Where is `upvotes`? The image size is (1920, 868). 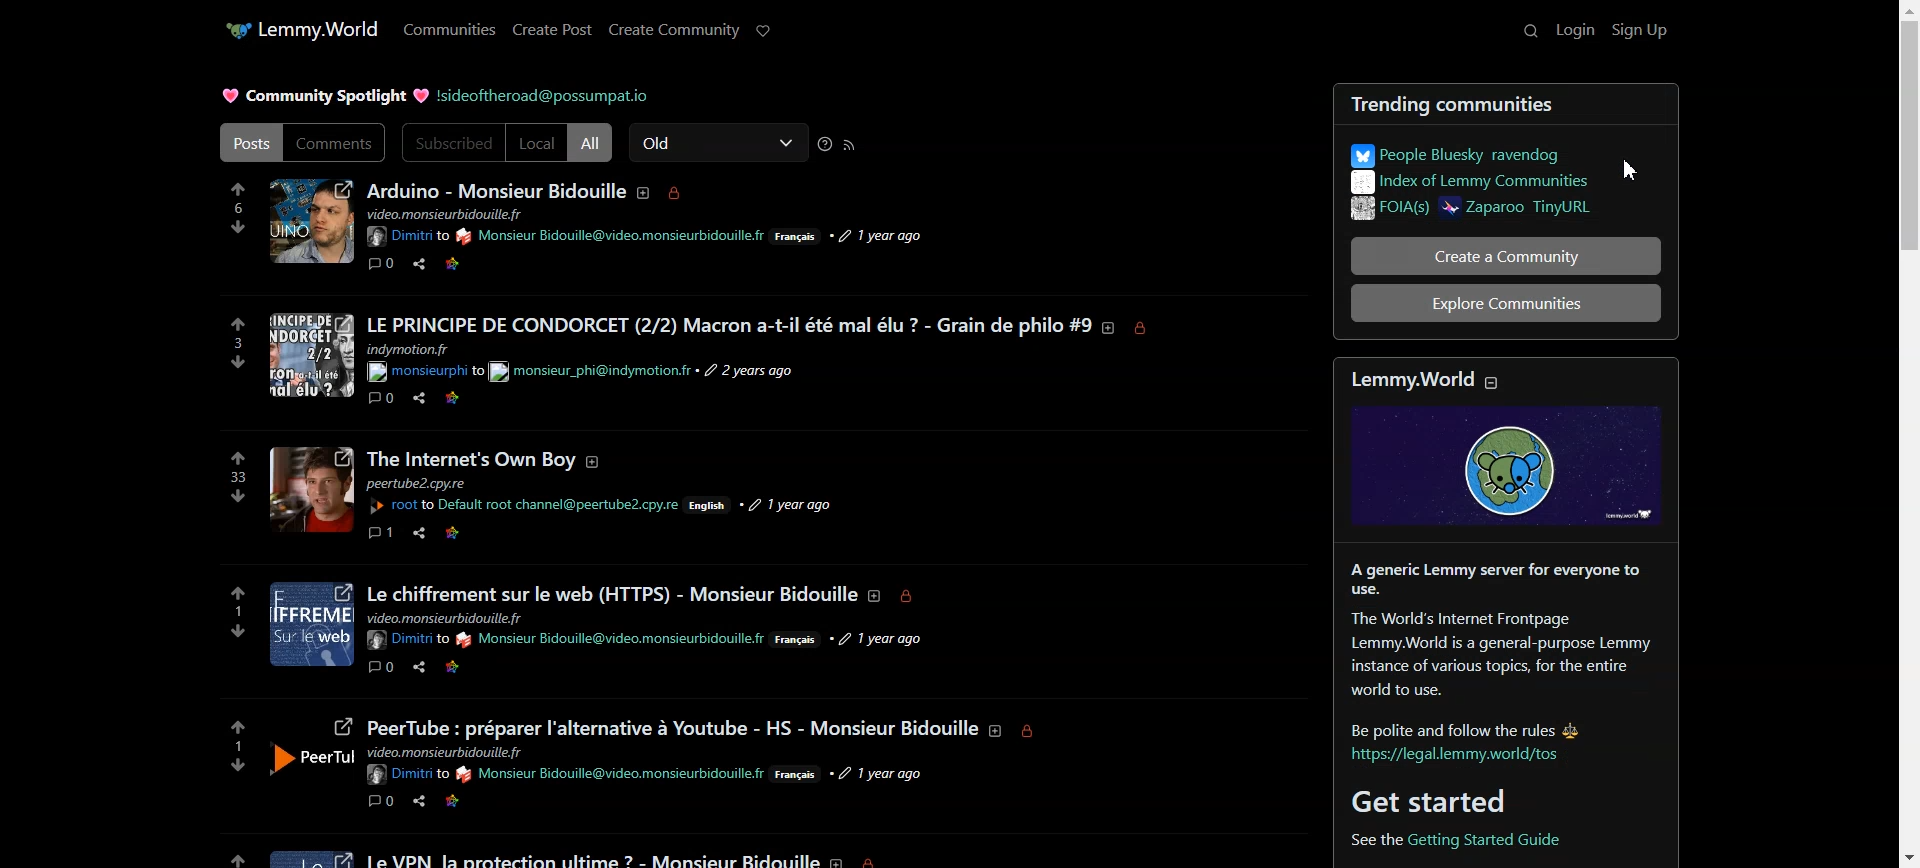
upvotes is located at coordinates (238, 721).